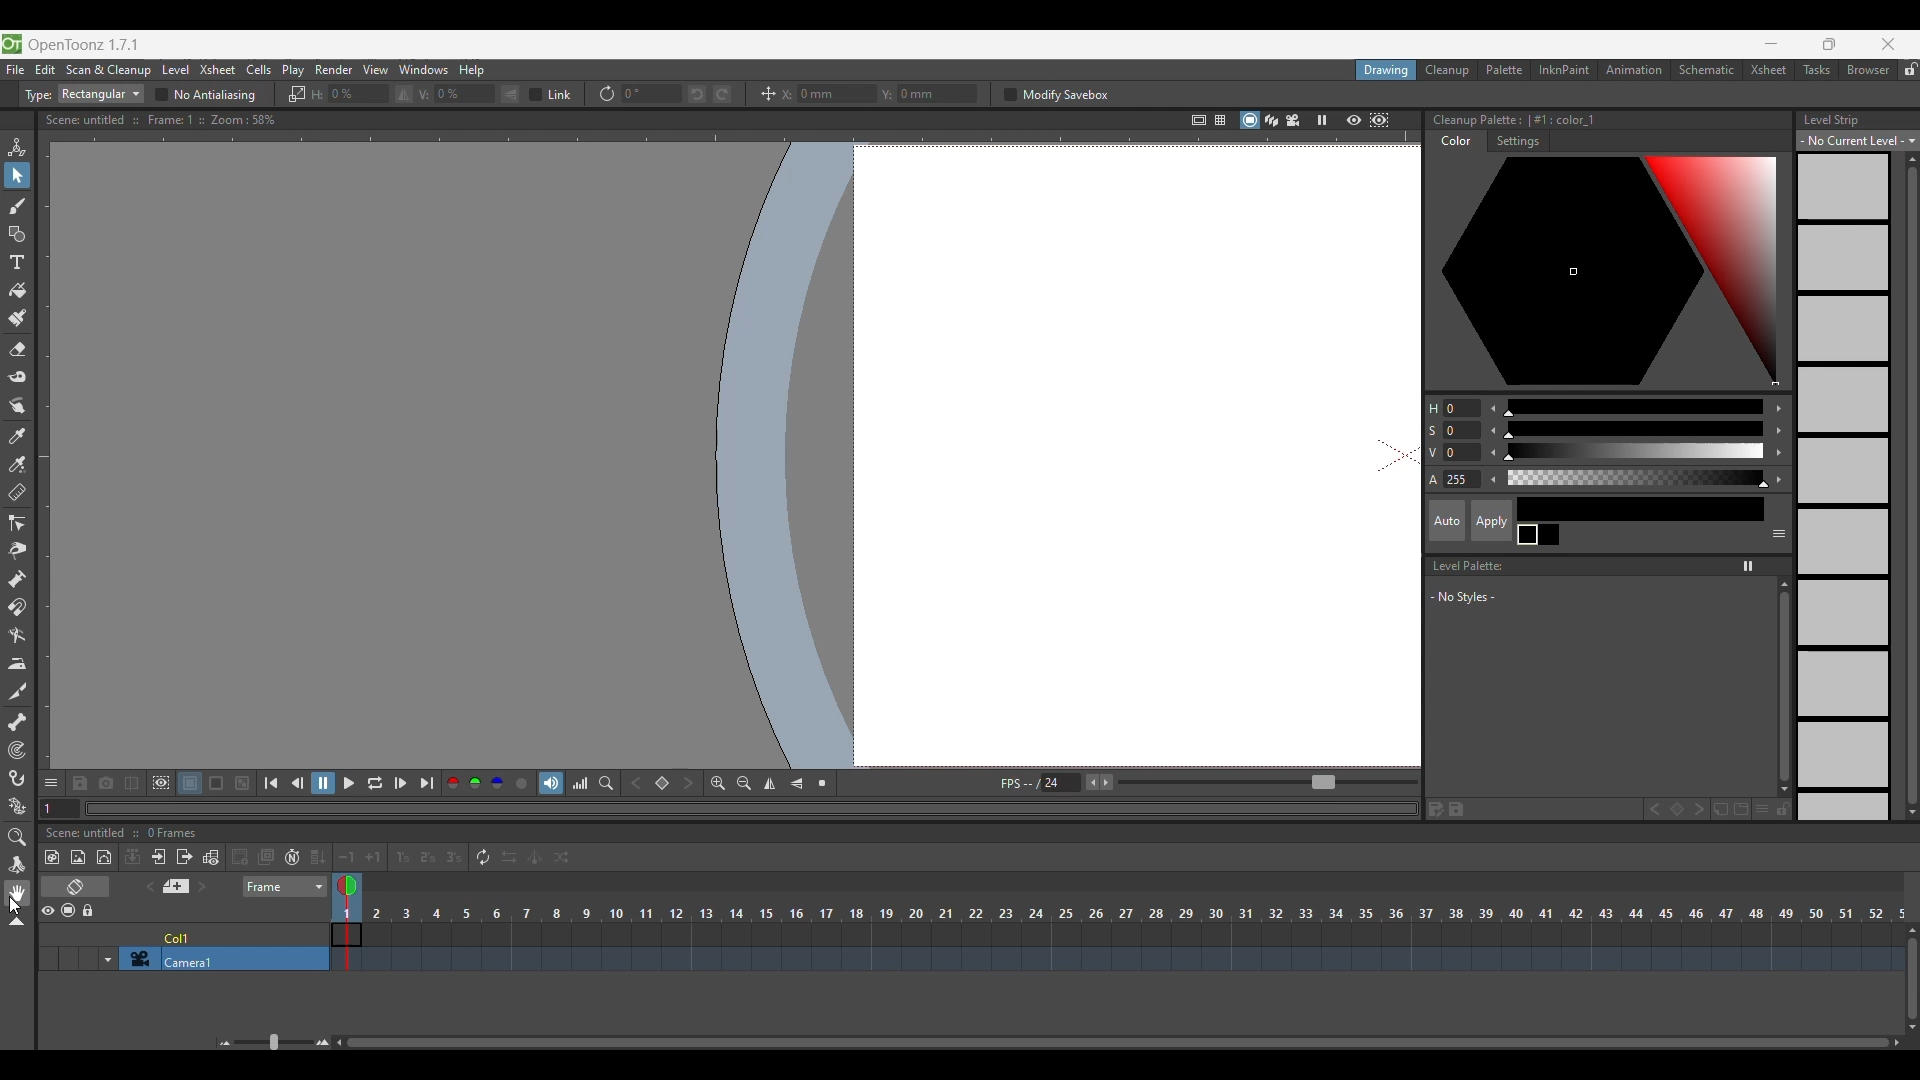 This screenshot has width=1920, height=1080. Describe the element at coordinates (1100, 782) in the screenshot. I see `Buttons to increase/decrease frames per second` at that location.